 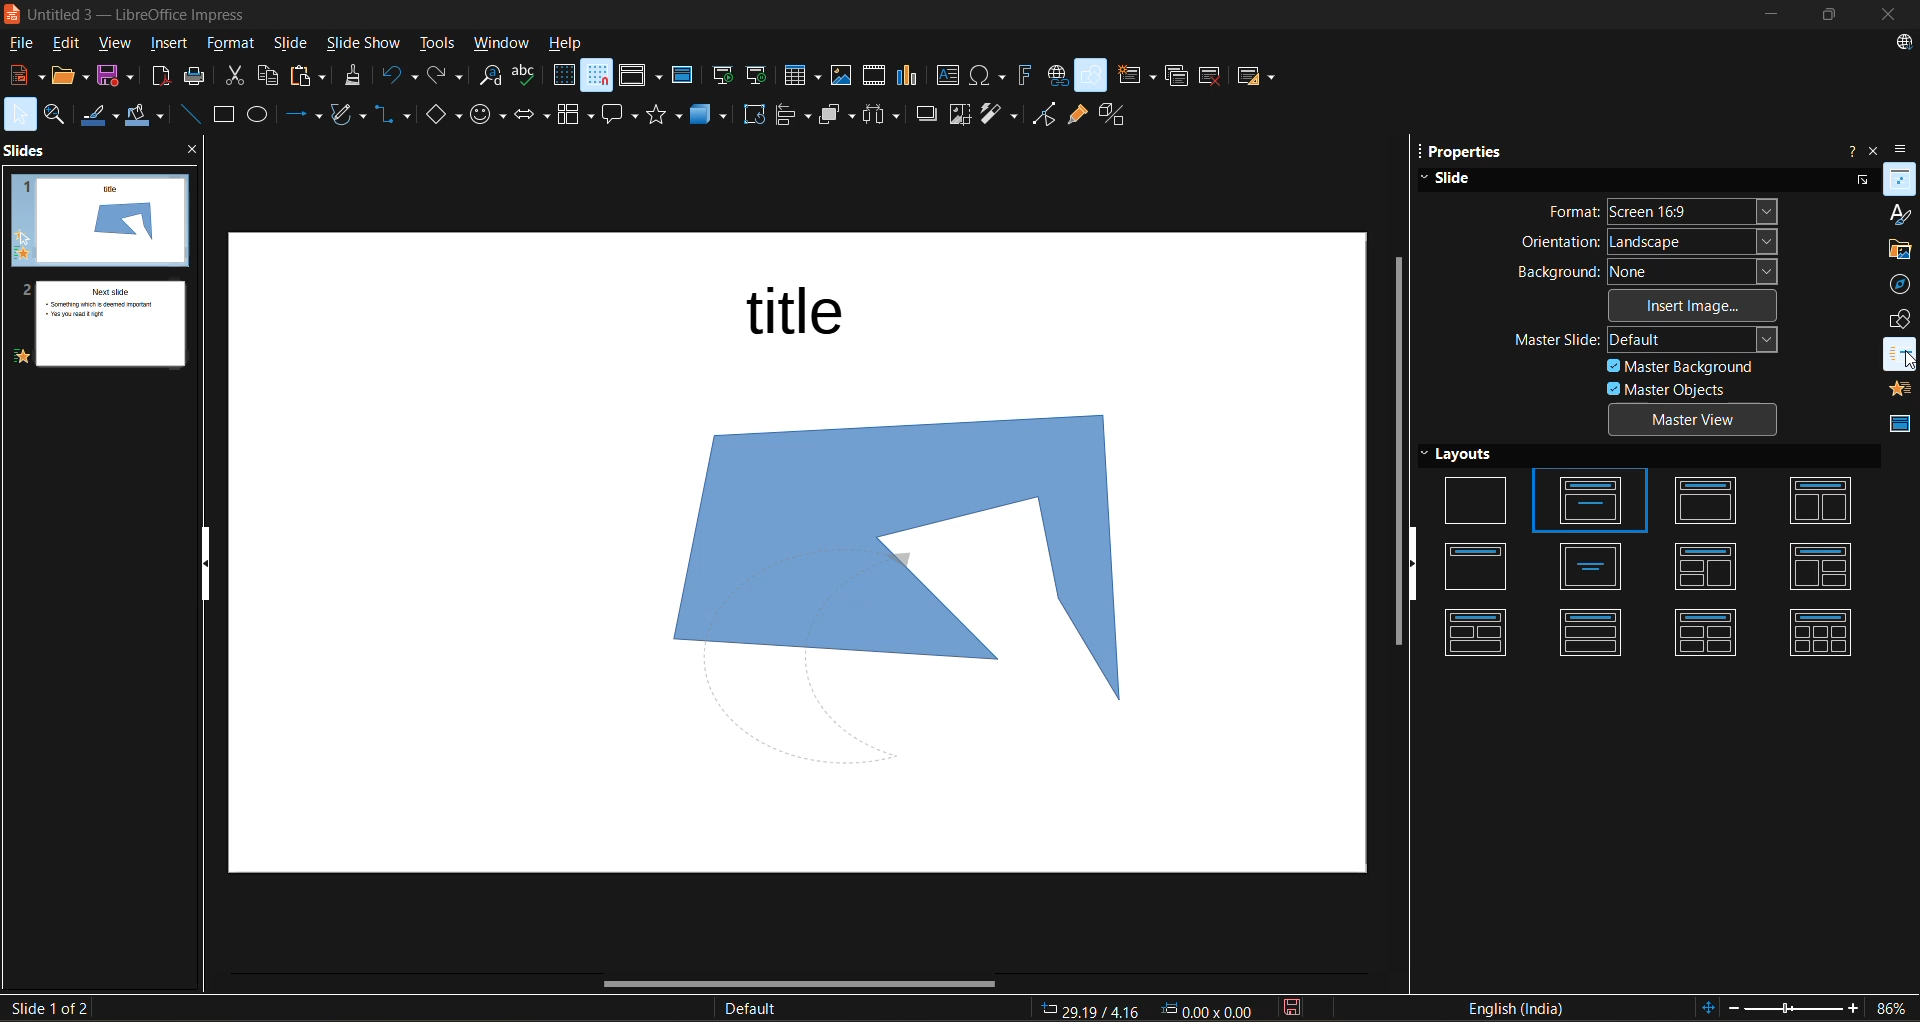 What do you see at coordinates (1079, 115) in the screenshot?
I see `show gluepoint functions` at bounding box center [1079, 115].